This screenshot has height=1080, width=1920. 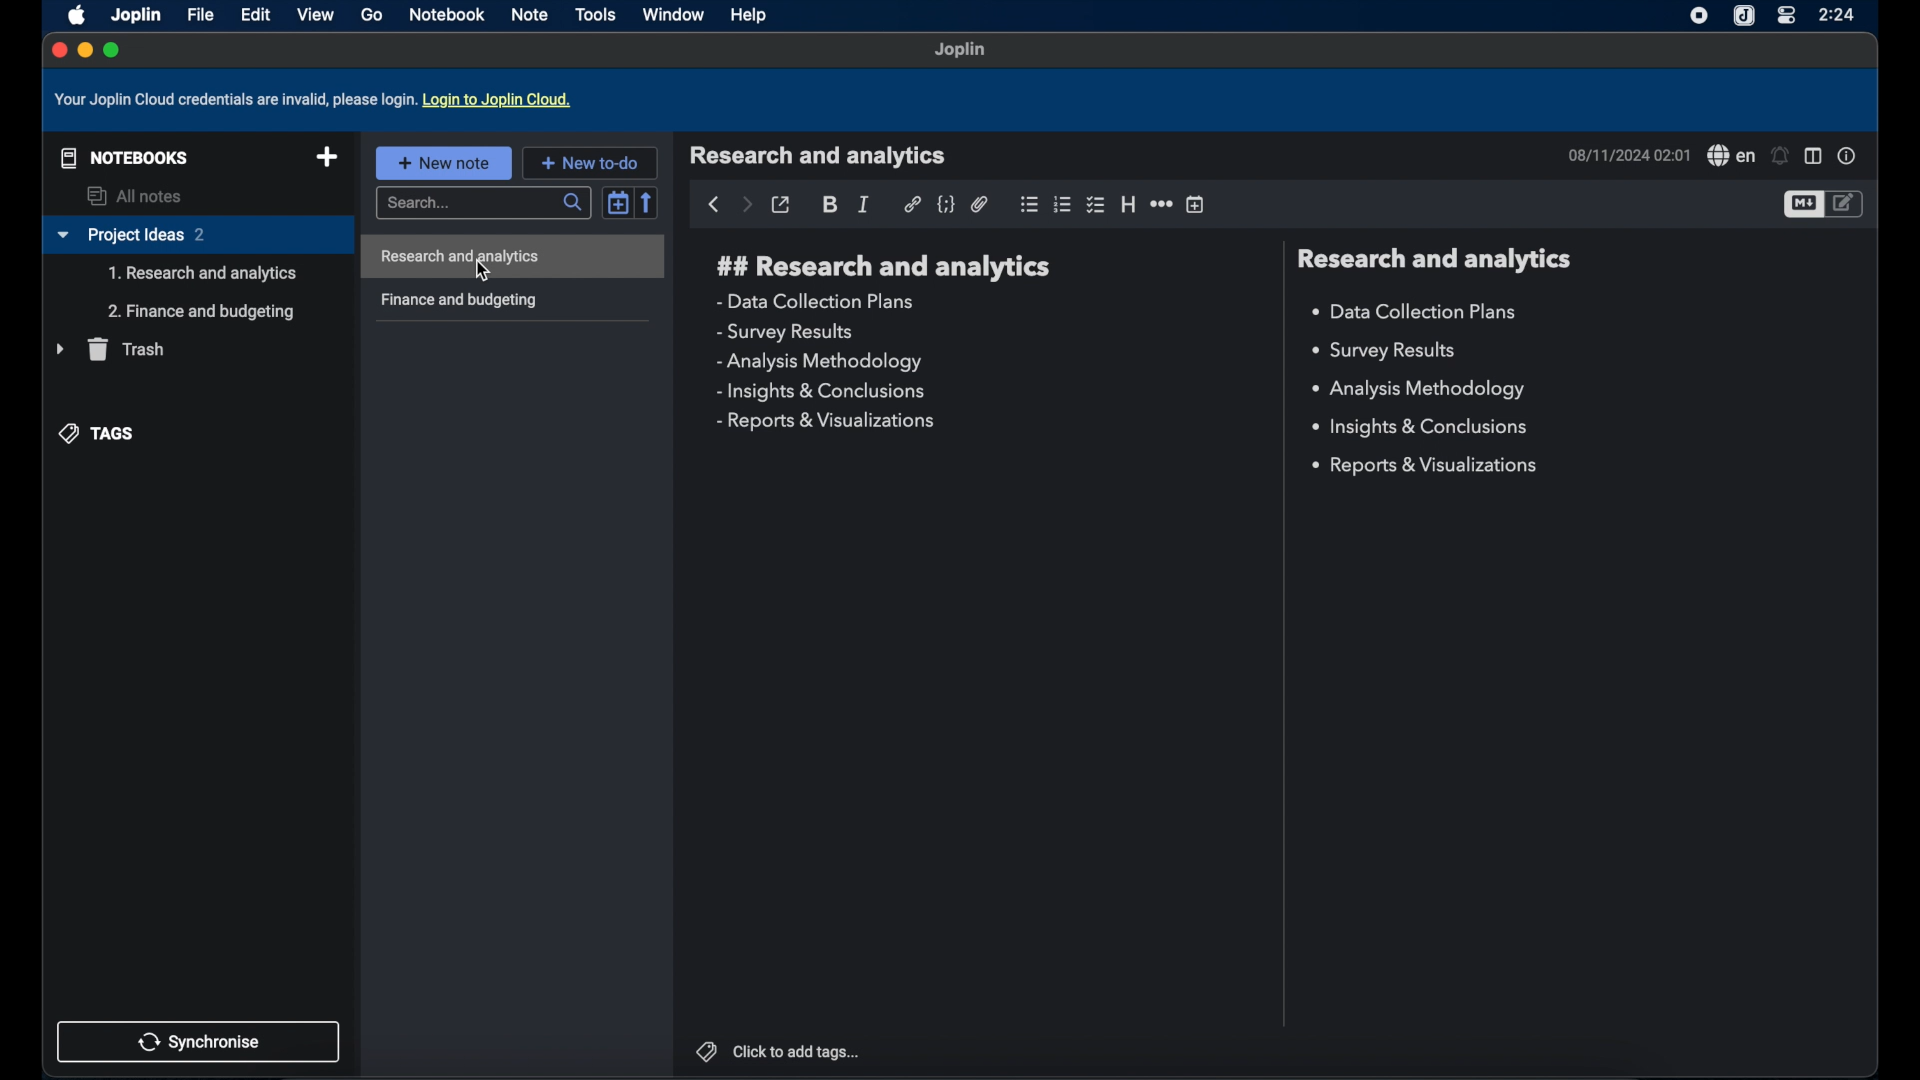 I want to click on joplin icon, so click(x=1745, y=16).